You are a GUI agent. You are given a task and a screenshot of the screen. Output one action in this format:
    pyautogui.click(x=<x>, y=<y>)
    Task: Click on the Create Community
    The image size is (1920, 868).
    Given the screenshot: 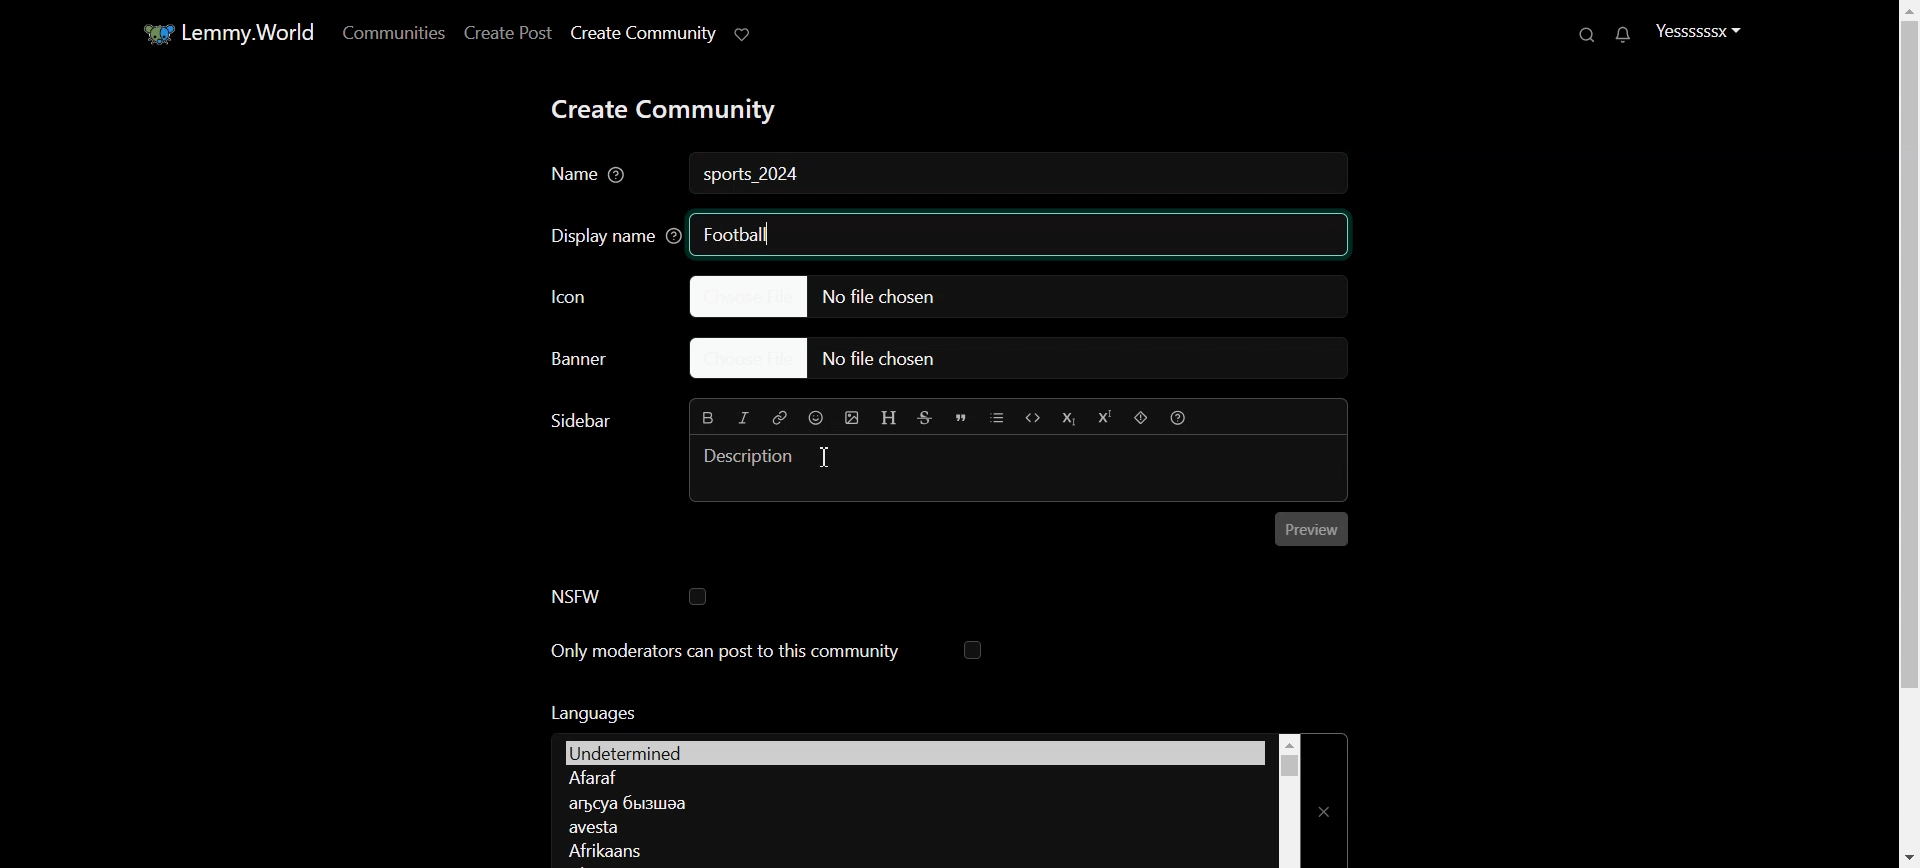 What is the action you would take?
    pyautogui.click(x=642, y=33)
    